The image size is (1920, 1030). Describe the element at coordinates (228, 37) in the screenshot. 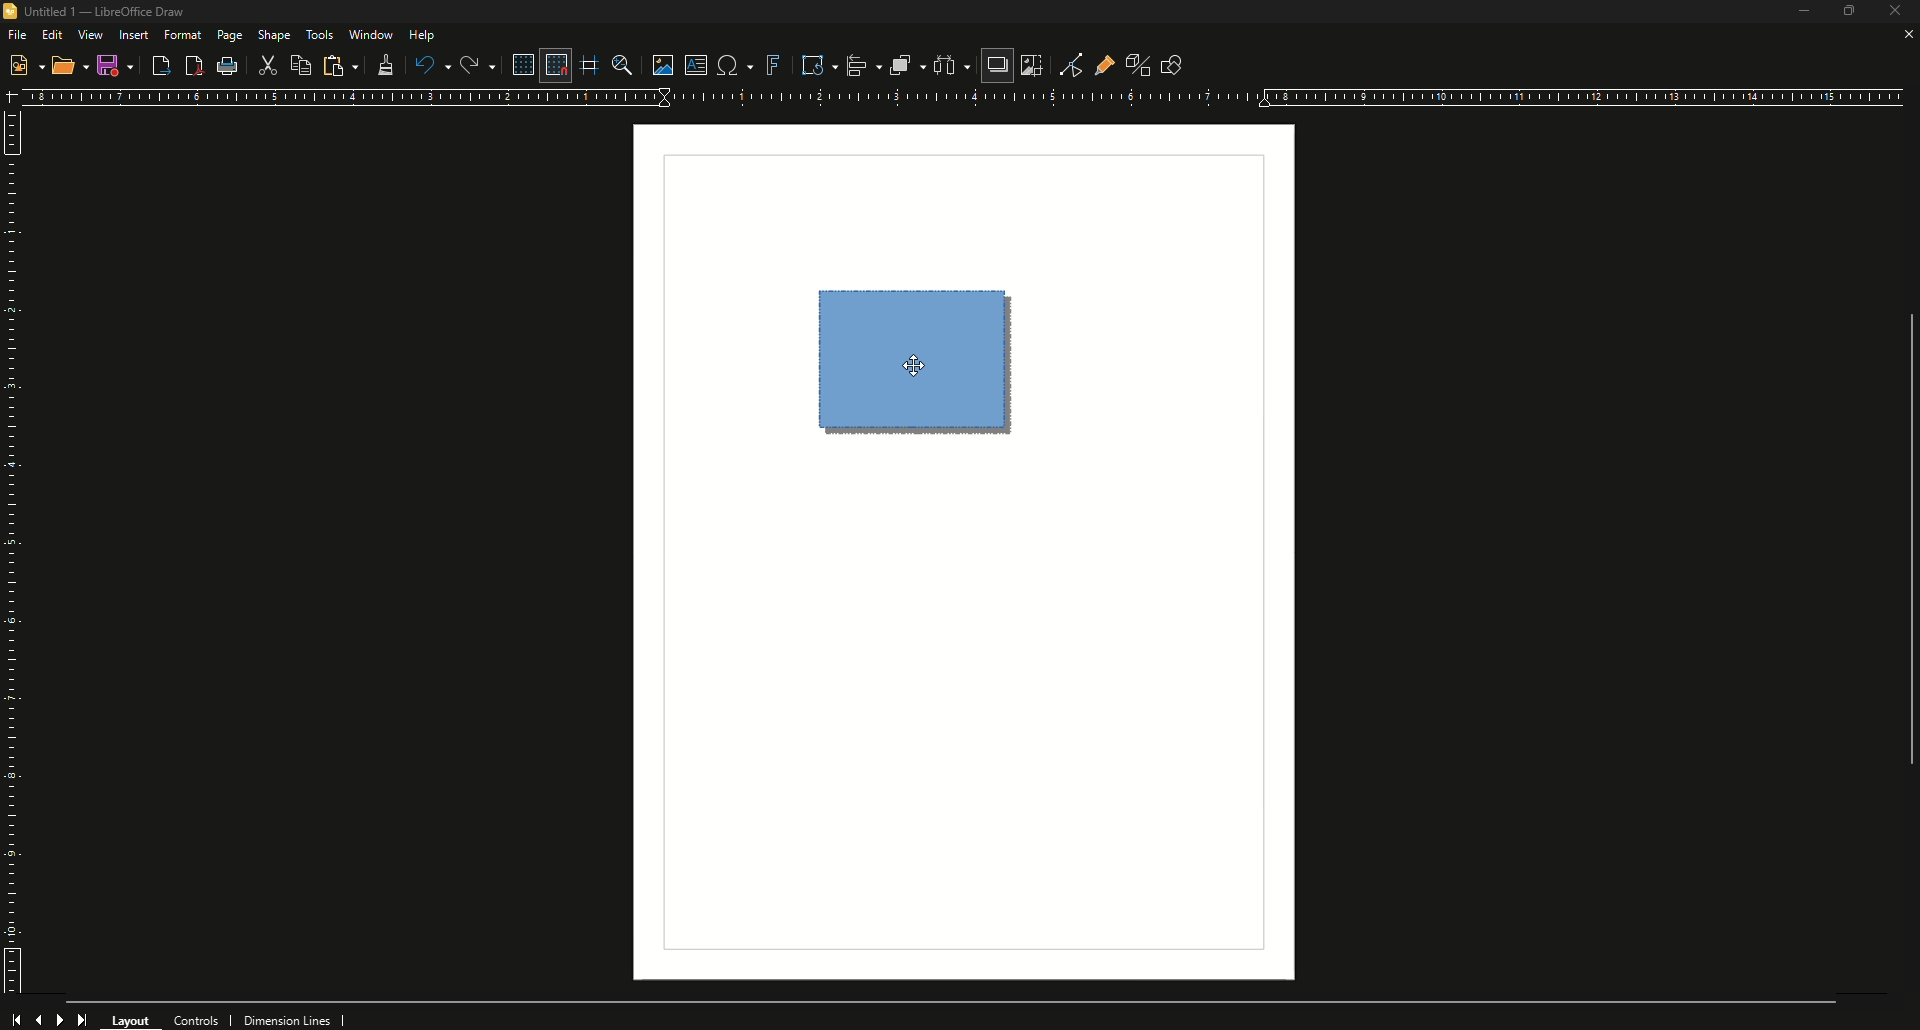

I see `Page` at that location.